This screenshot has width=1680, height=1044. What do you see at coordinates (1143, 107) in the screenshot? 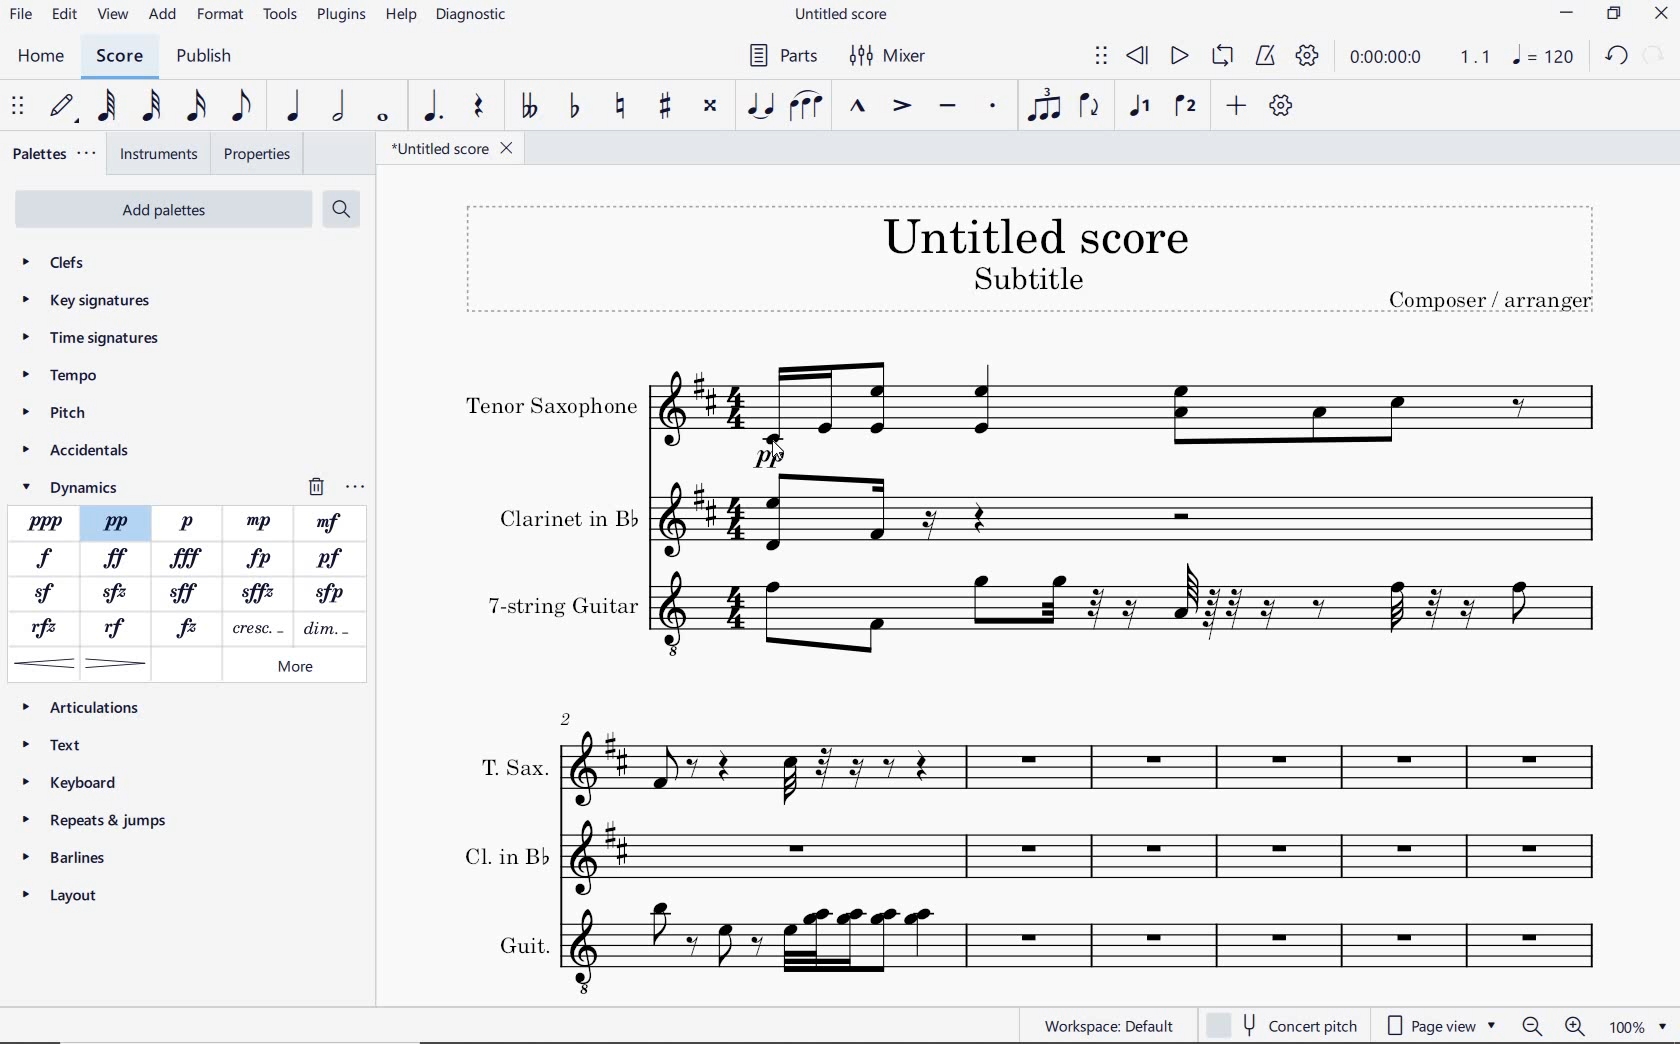
I see `VOICE 1` at bounding box center [1143, 107].